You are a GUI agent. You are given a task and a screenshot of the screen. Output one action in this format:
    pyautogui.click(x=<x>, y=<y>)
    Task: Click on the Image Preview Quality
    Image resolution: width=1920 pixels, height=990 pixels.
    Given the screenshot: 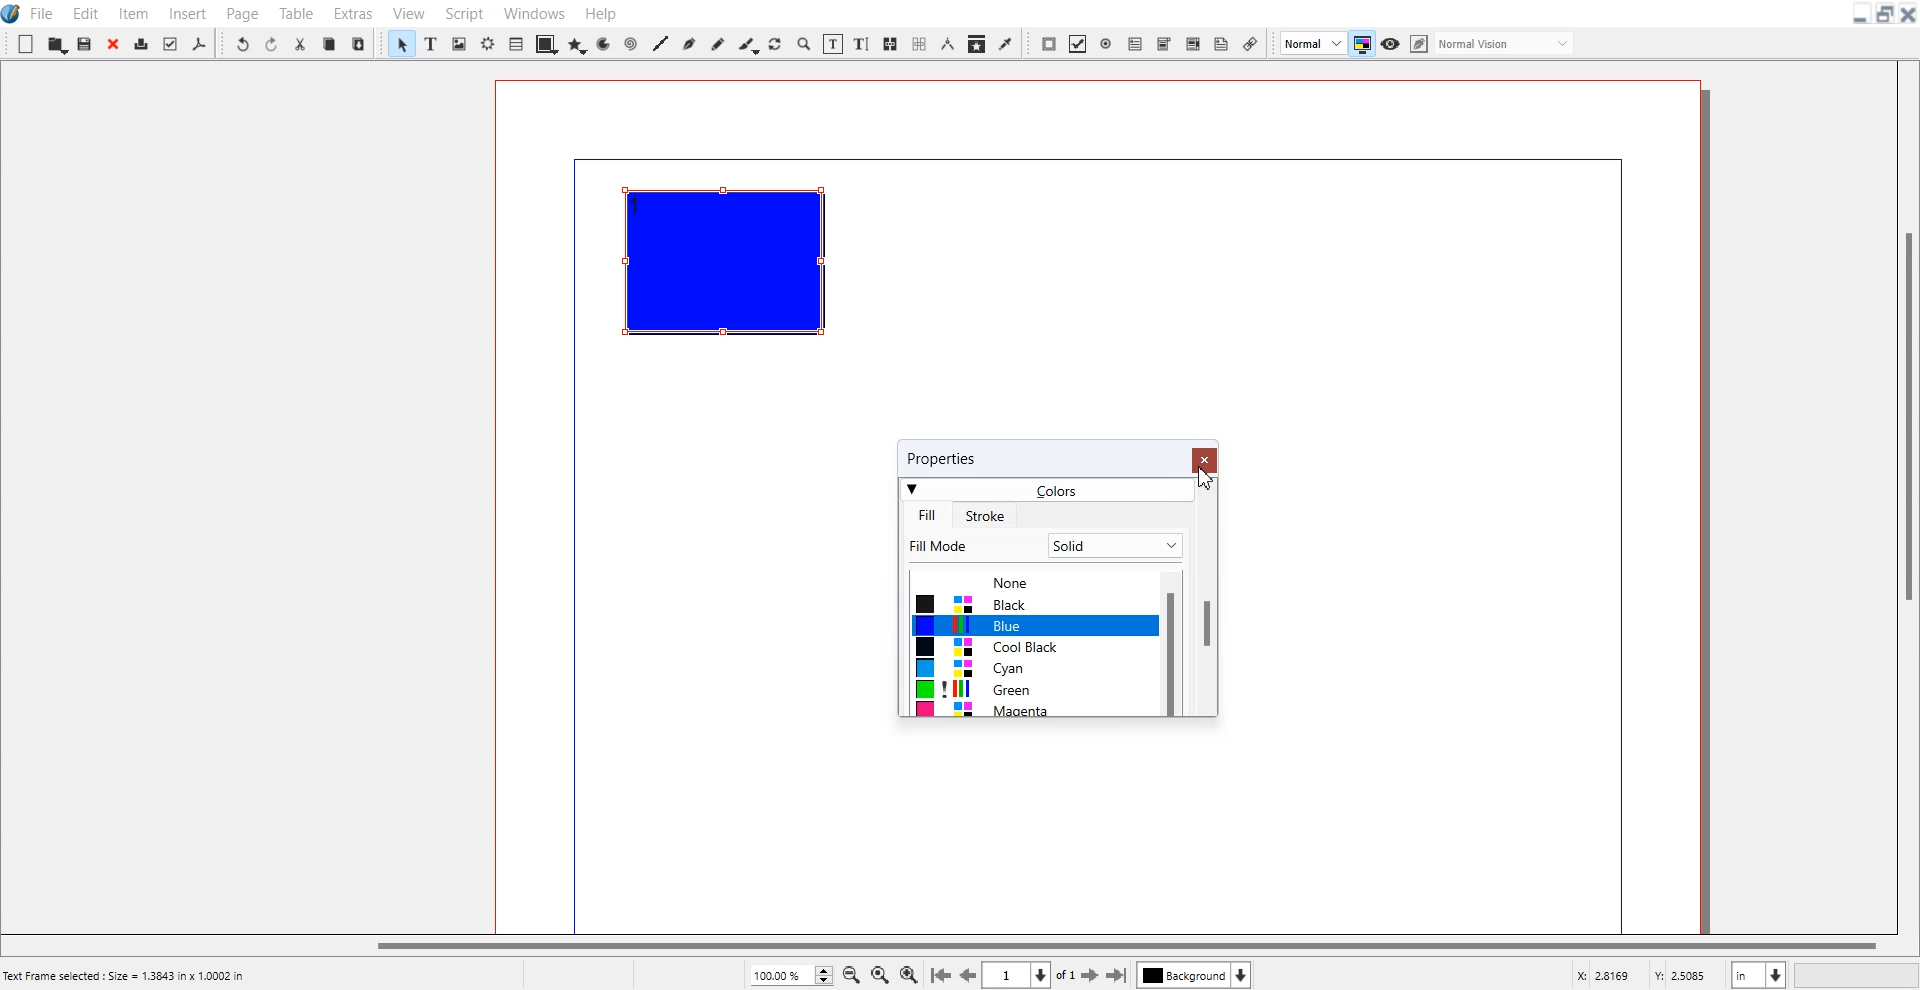 What is the action you would take?
    pyautogui.click(x=1312, y=42)
    